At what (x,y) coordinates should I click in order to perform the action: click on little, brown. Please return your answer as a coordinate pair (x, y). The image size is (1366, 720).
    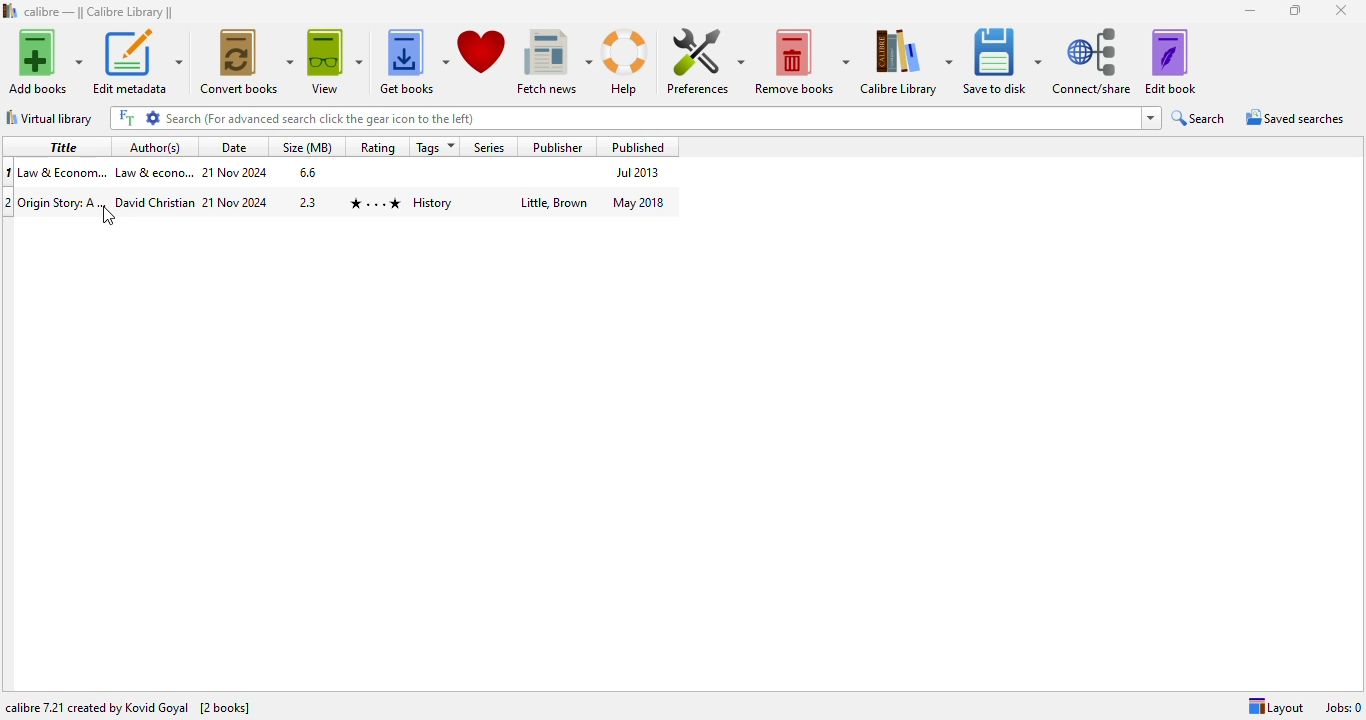
    Looking at the image, I should click on (555, 202).